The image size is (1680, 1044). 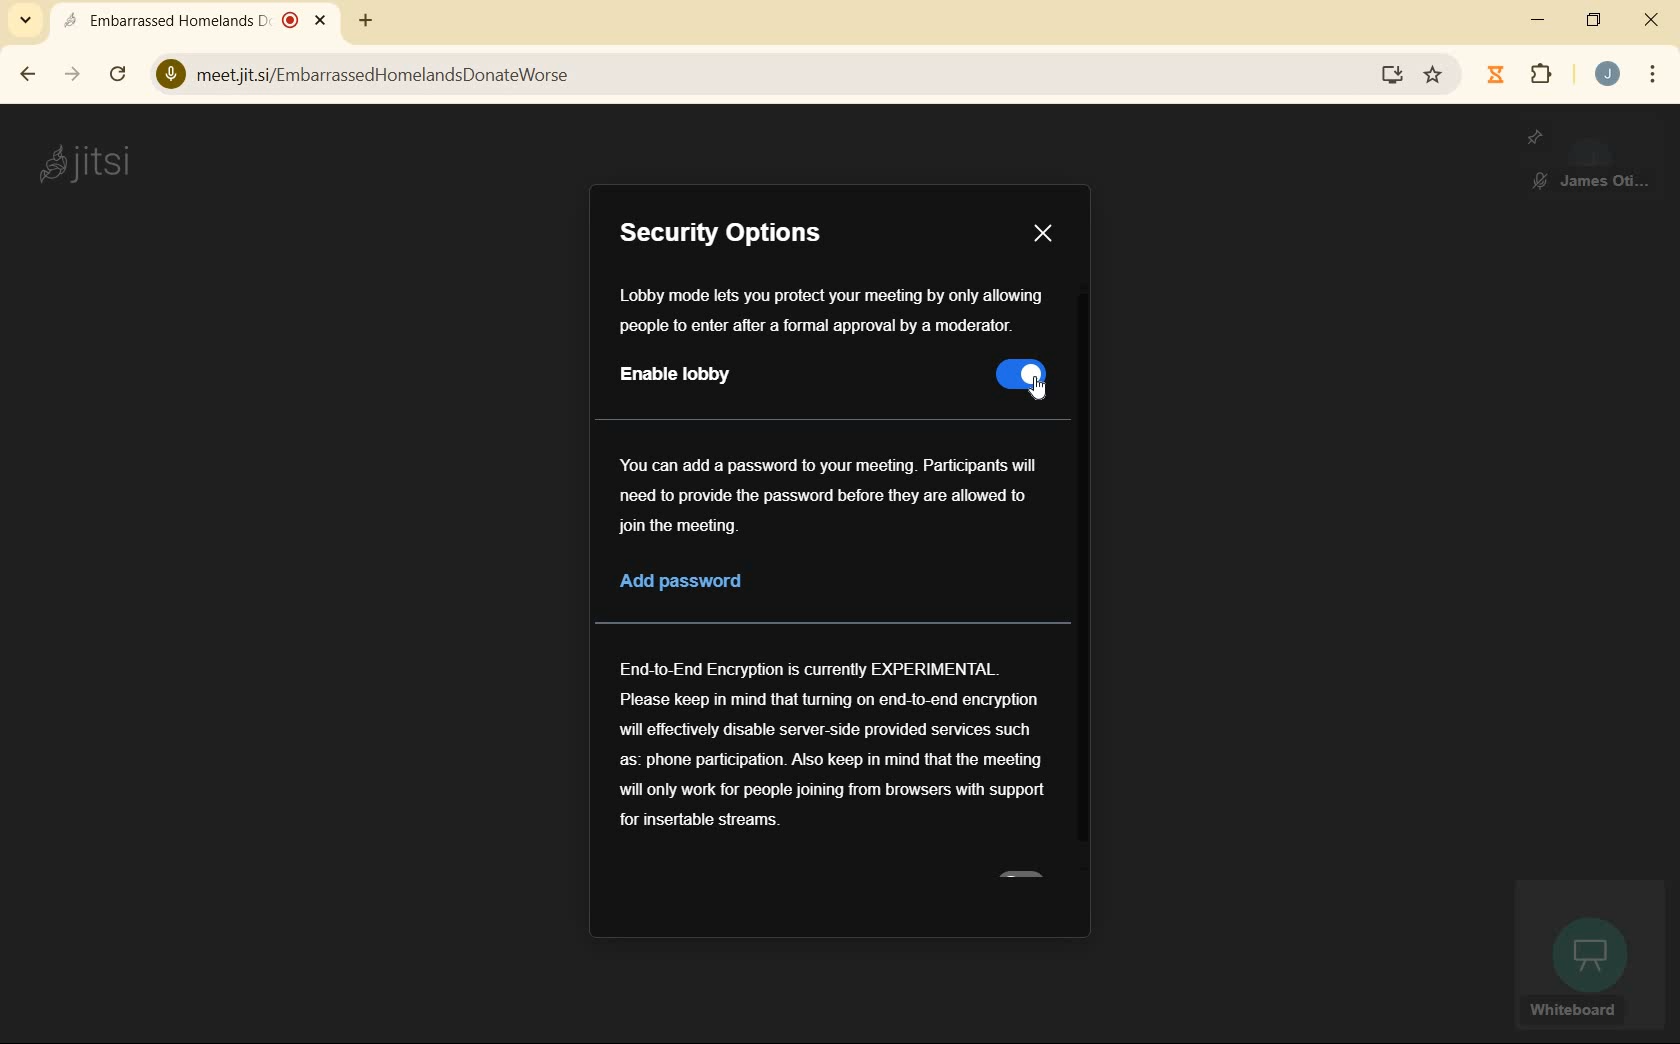 I want to click on ENABLE LOBBY, so click(x=684, y=376).